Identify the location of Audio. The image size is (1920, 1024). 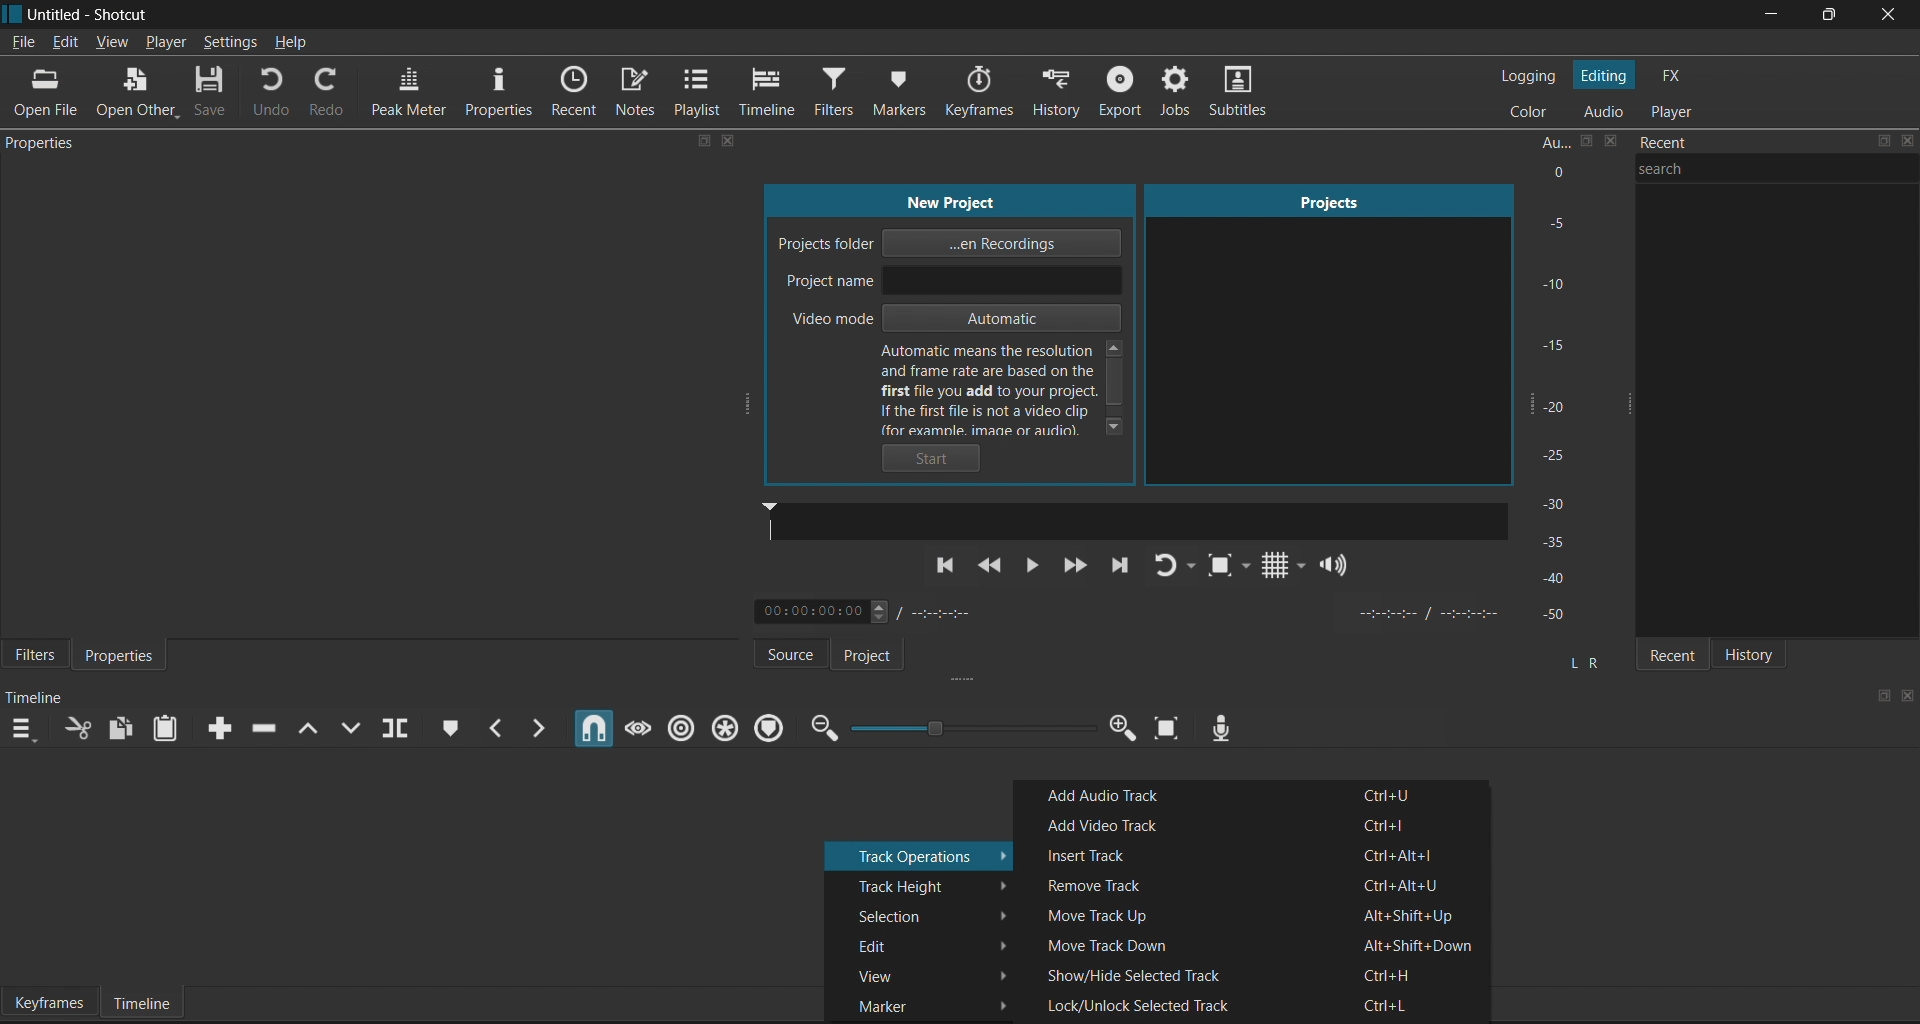
(1602, 112).